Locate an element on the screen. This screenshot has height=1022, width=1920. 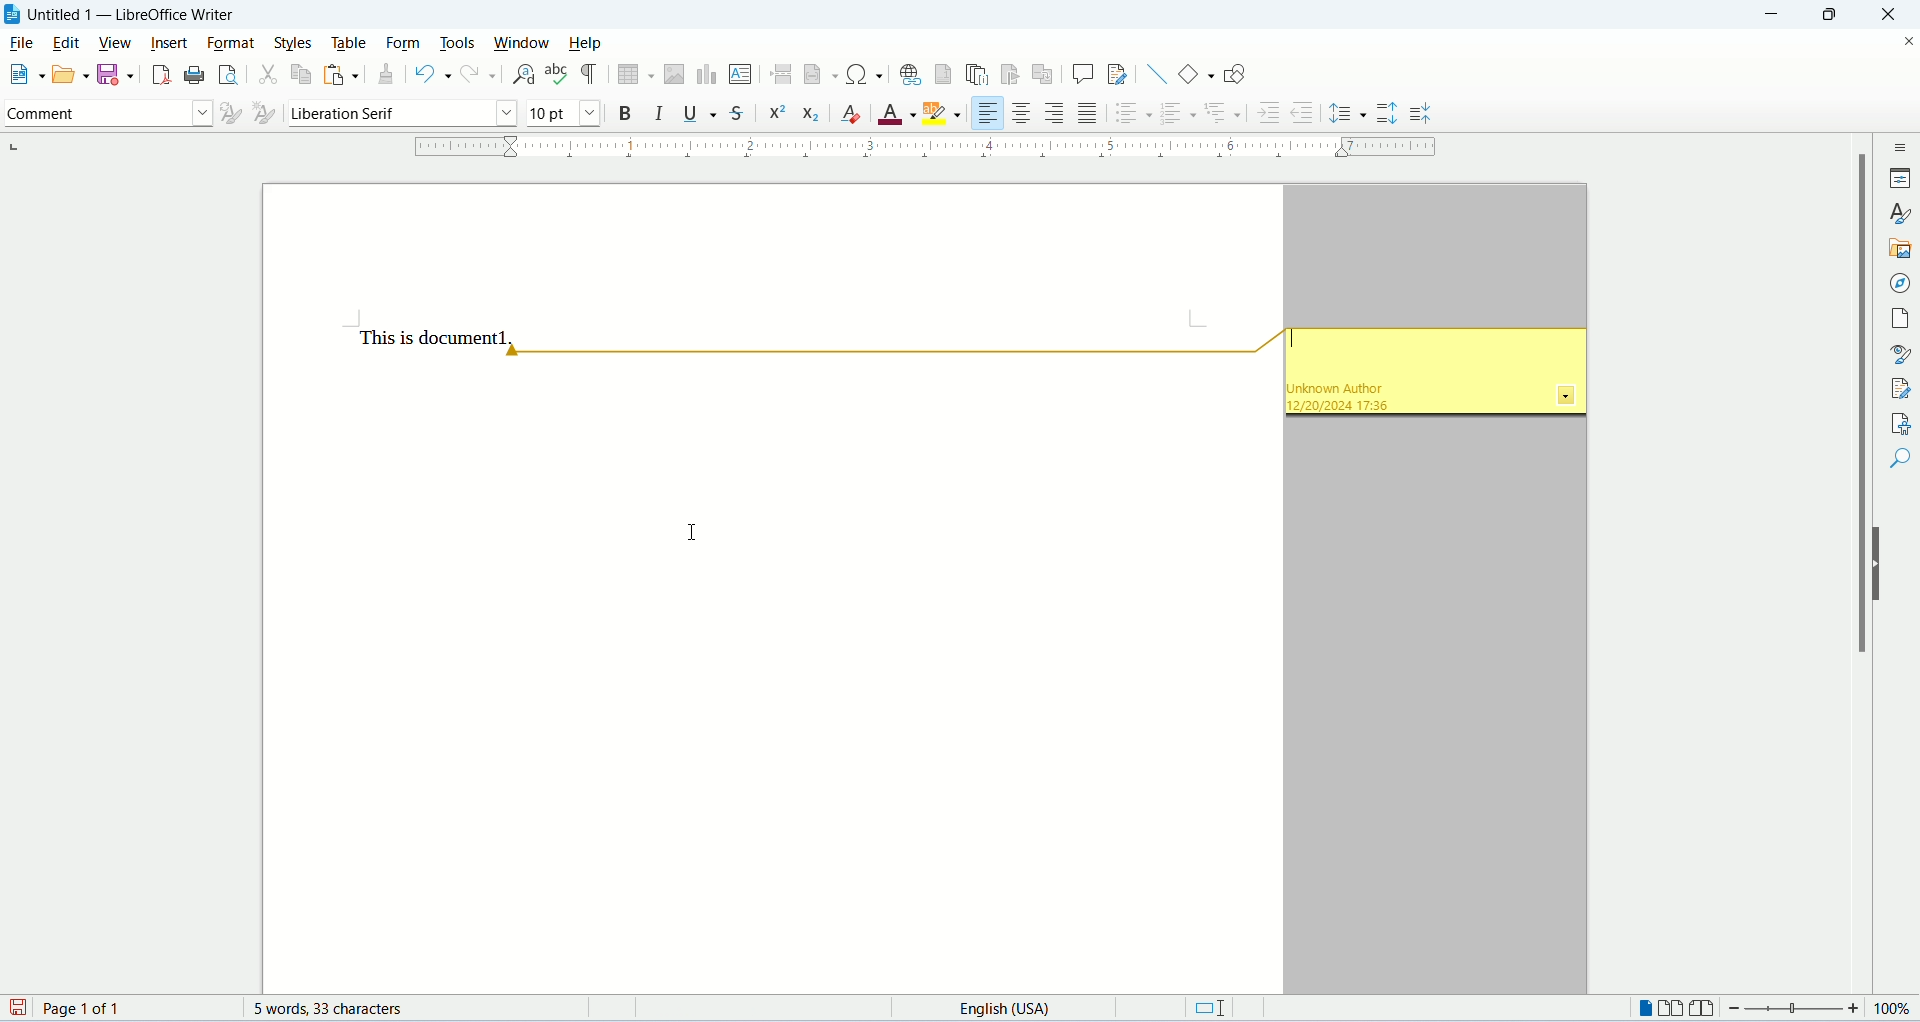
standard selection is located at coordinates (1215, 1007).